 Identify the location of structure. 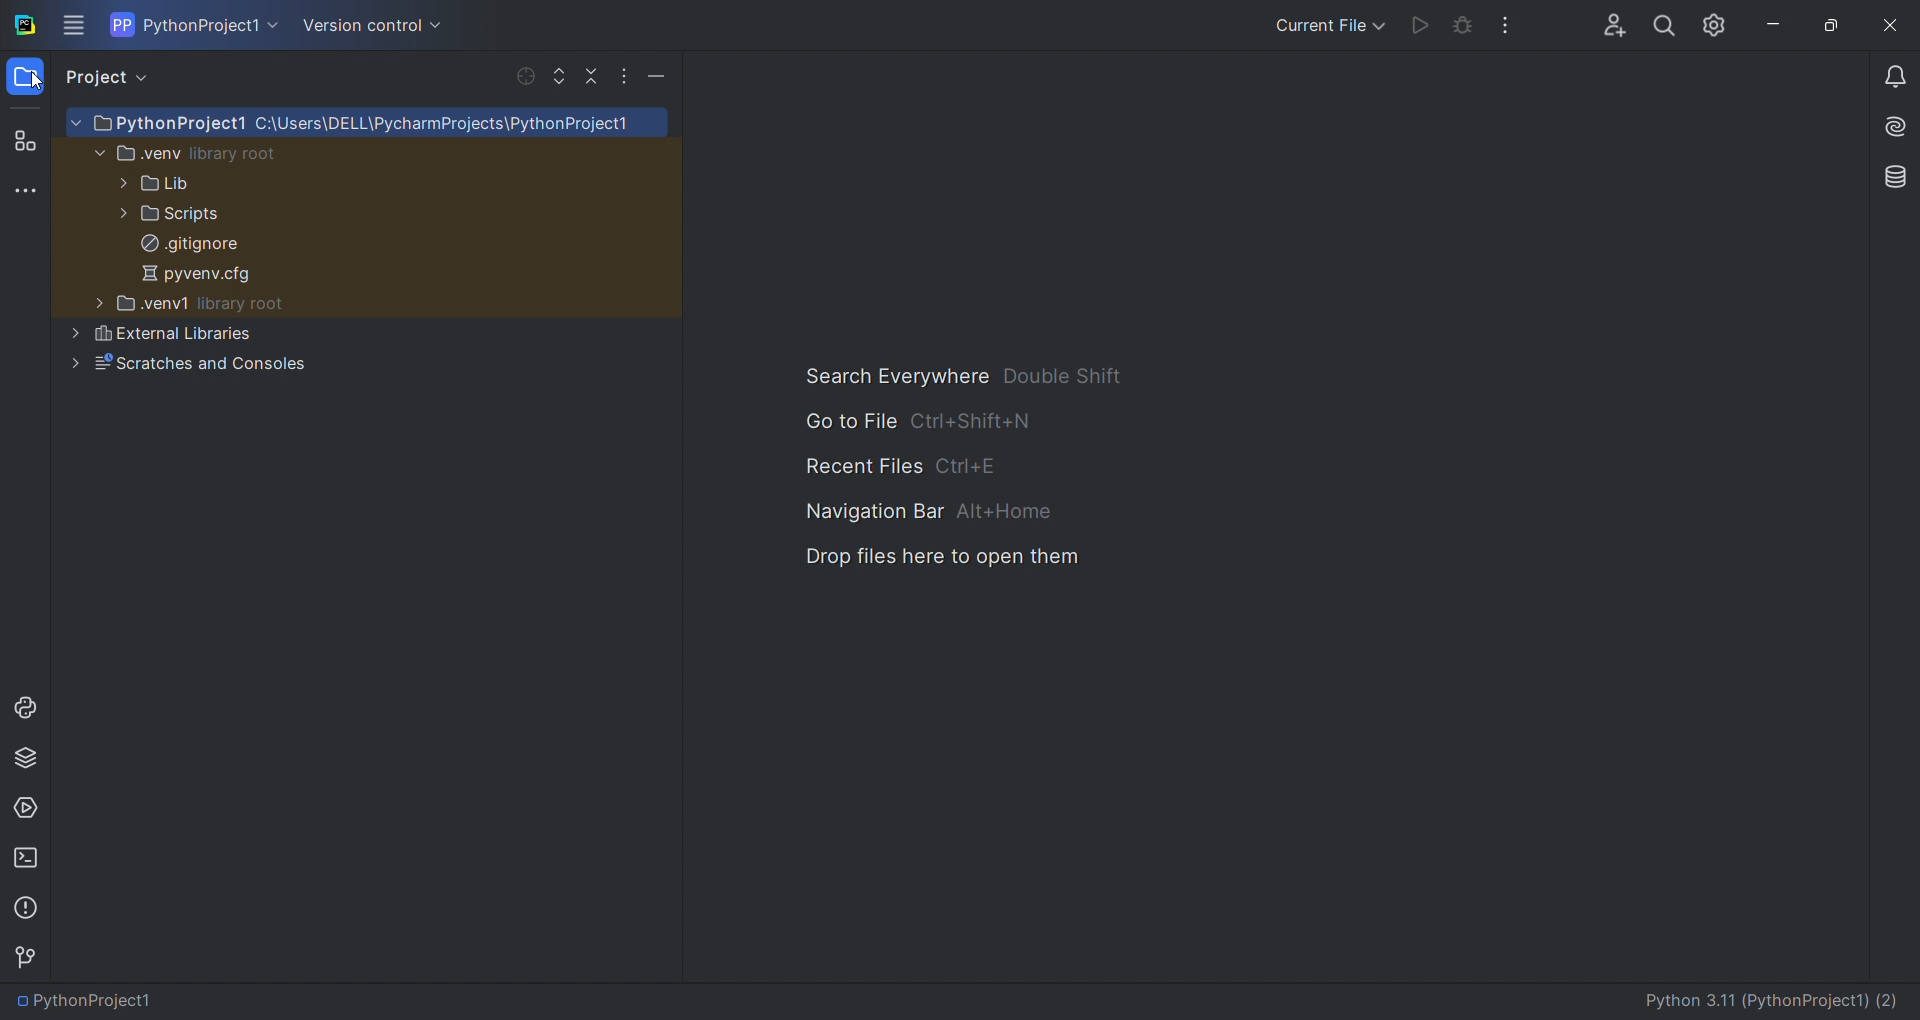
(26, 139).